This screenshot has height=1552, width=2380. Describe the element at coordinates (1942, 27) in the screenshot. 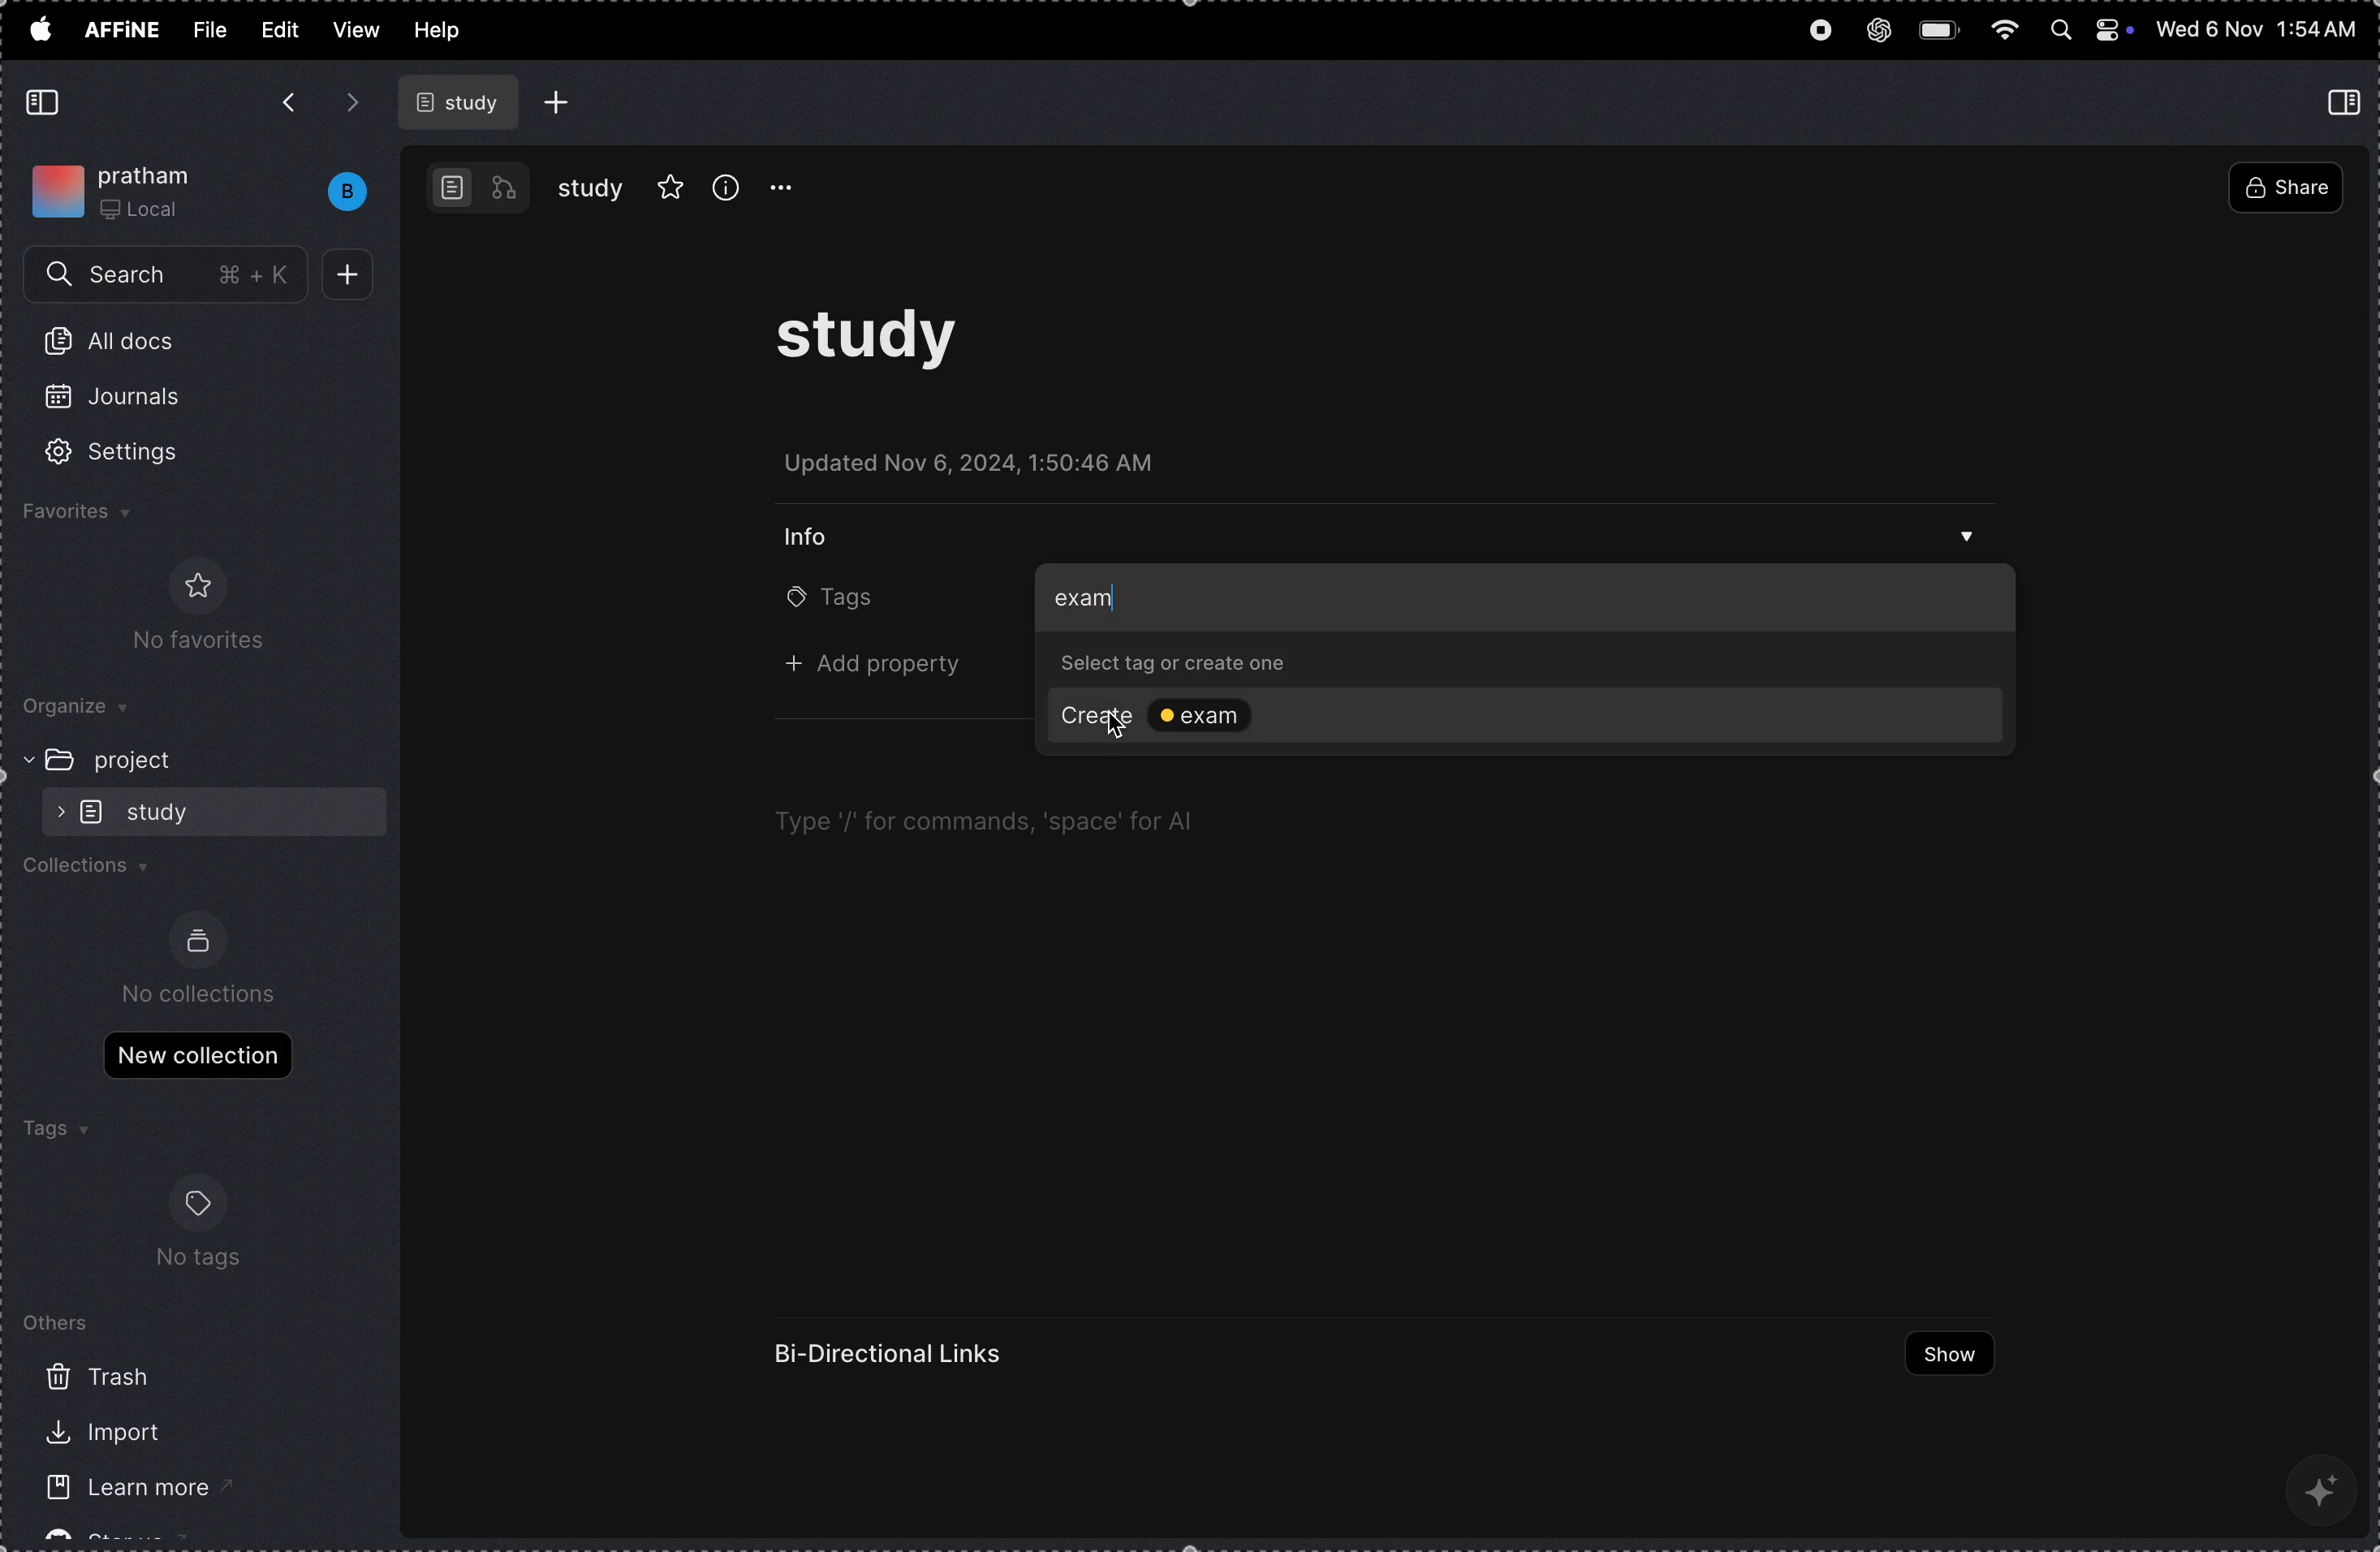

I see `battery` at that location.